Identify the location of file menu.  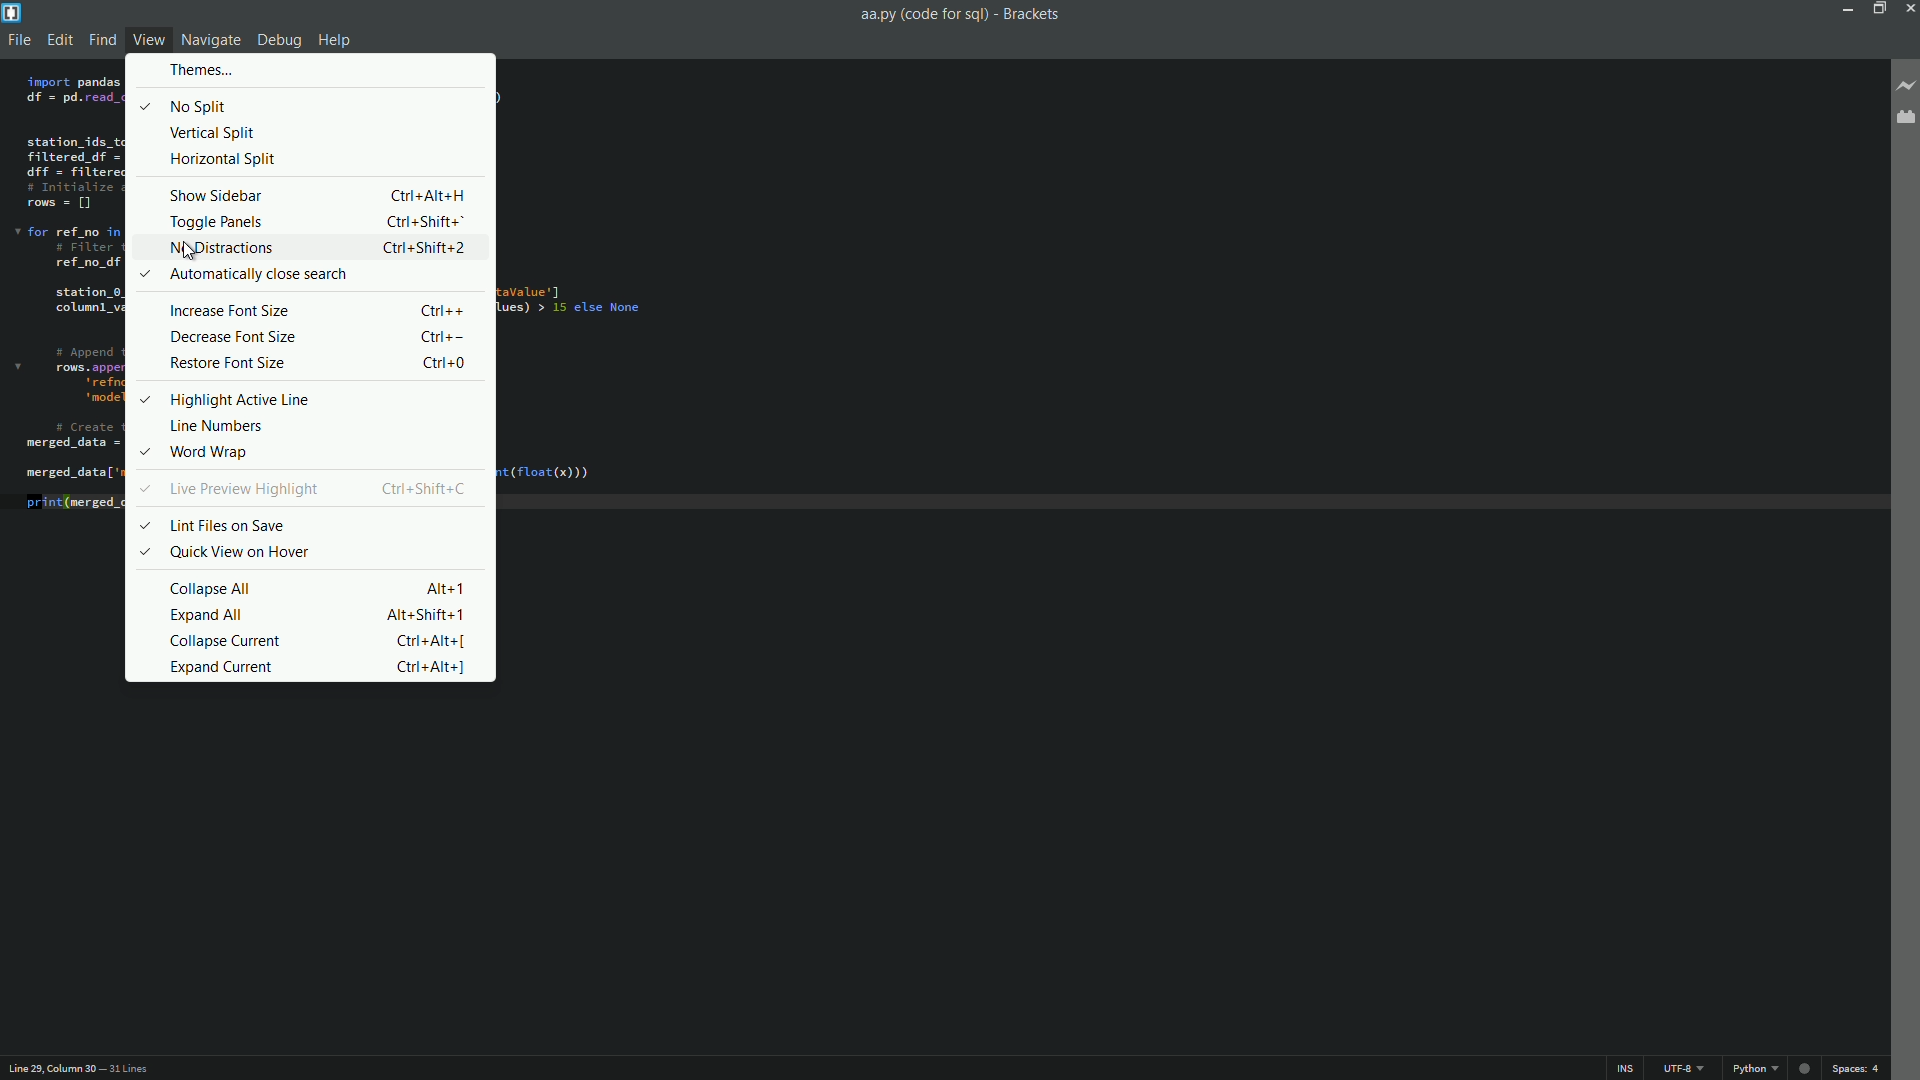
(17, 39).